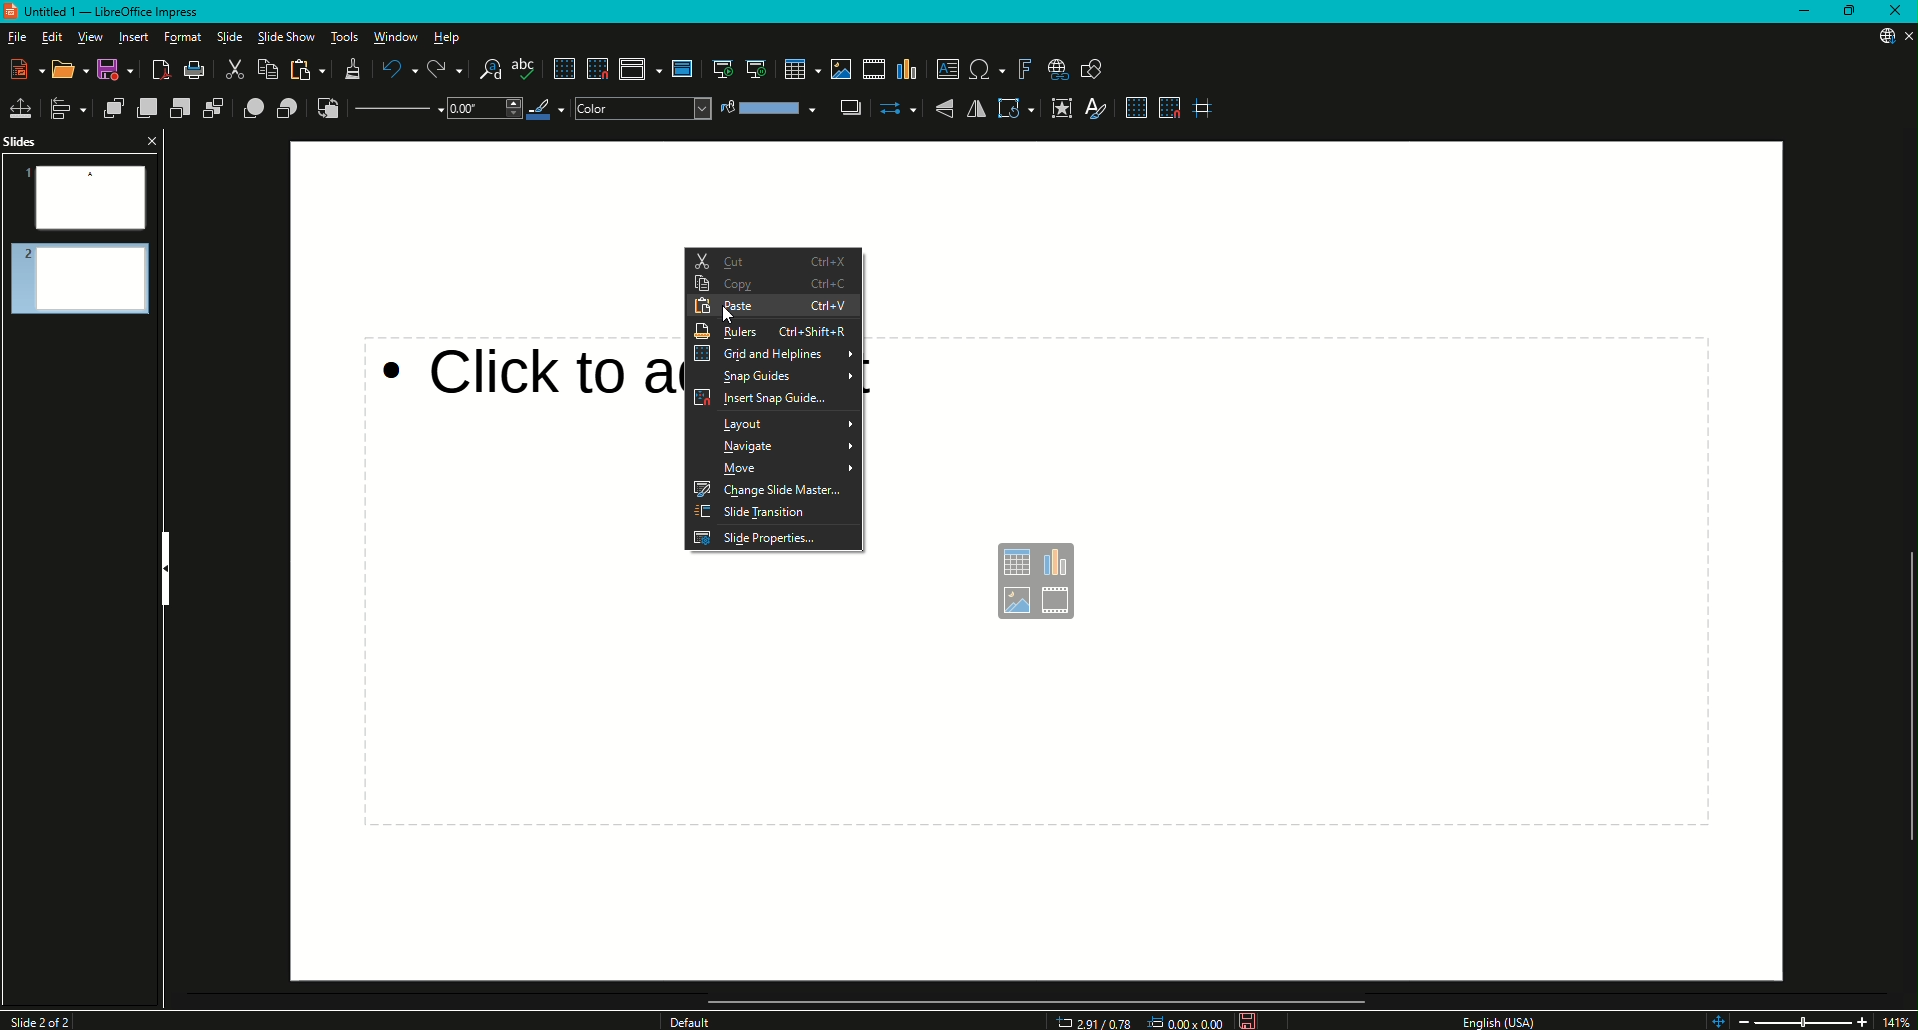 Image resolution: width=1918 pixels, height=1030 pixels. Describe the element at coordinates (395, 69) in the screenshot. I see `Undo` at that location.